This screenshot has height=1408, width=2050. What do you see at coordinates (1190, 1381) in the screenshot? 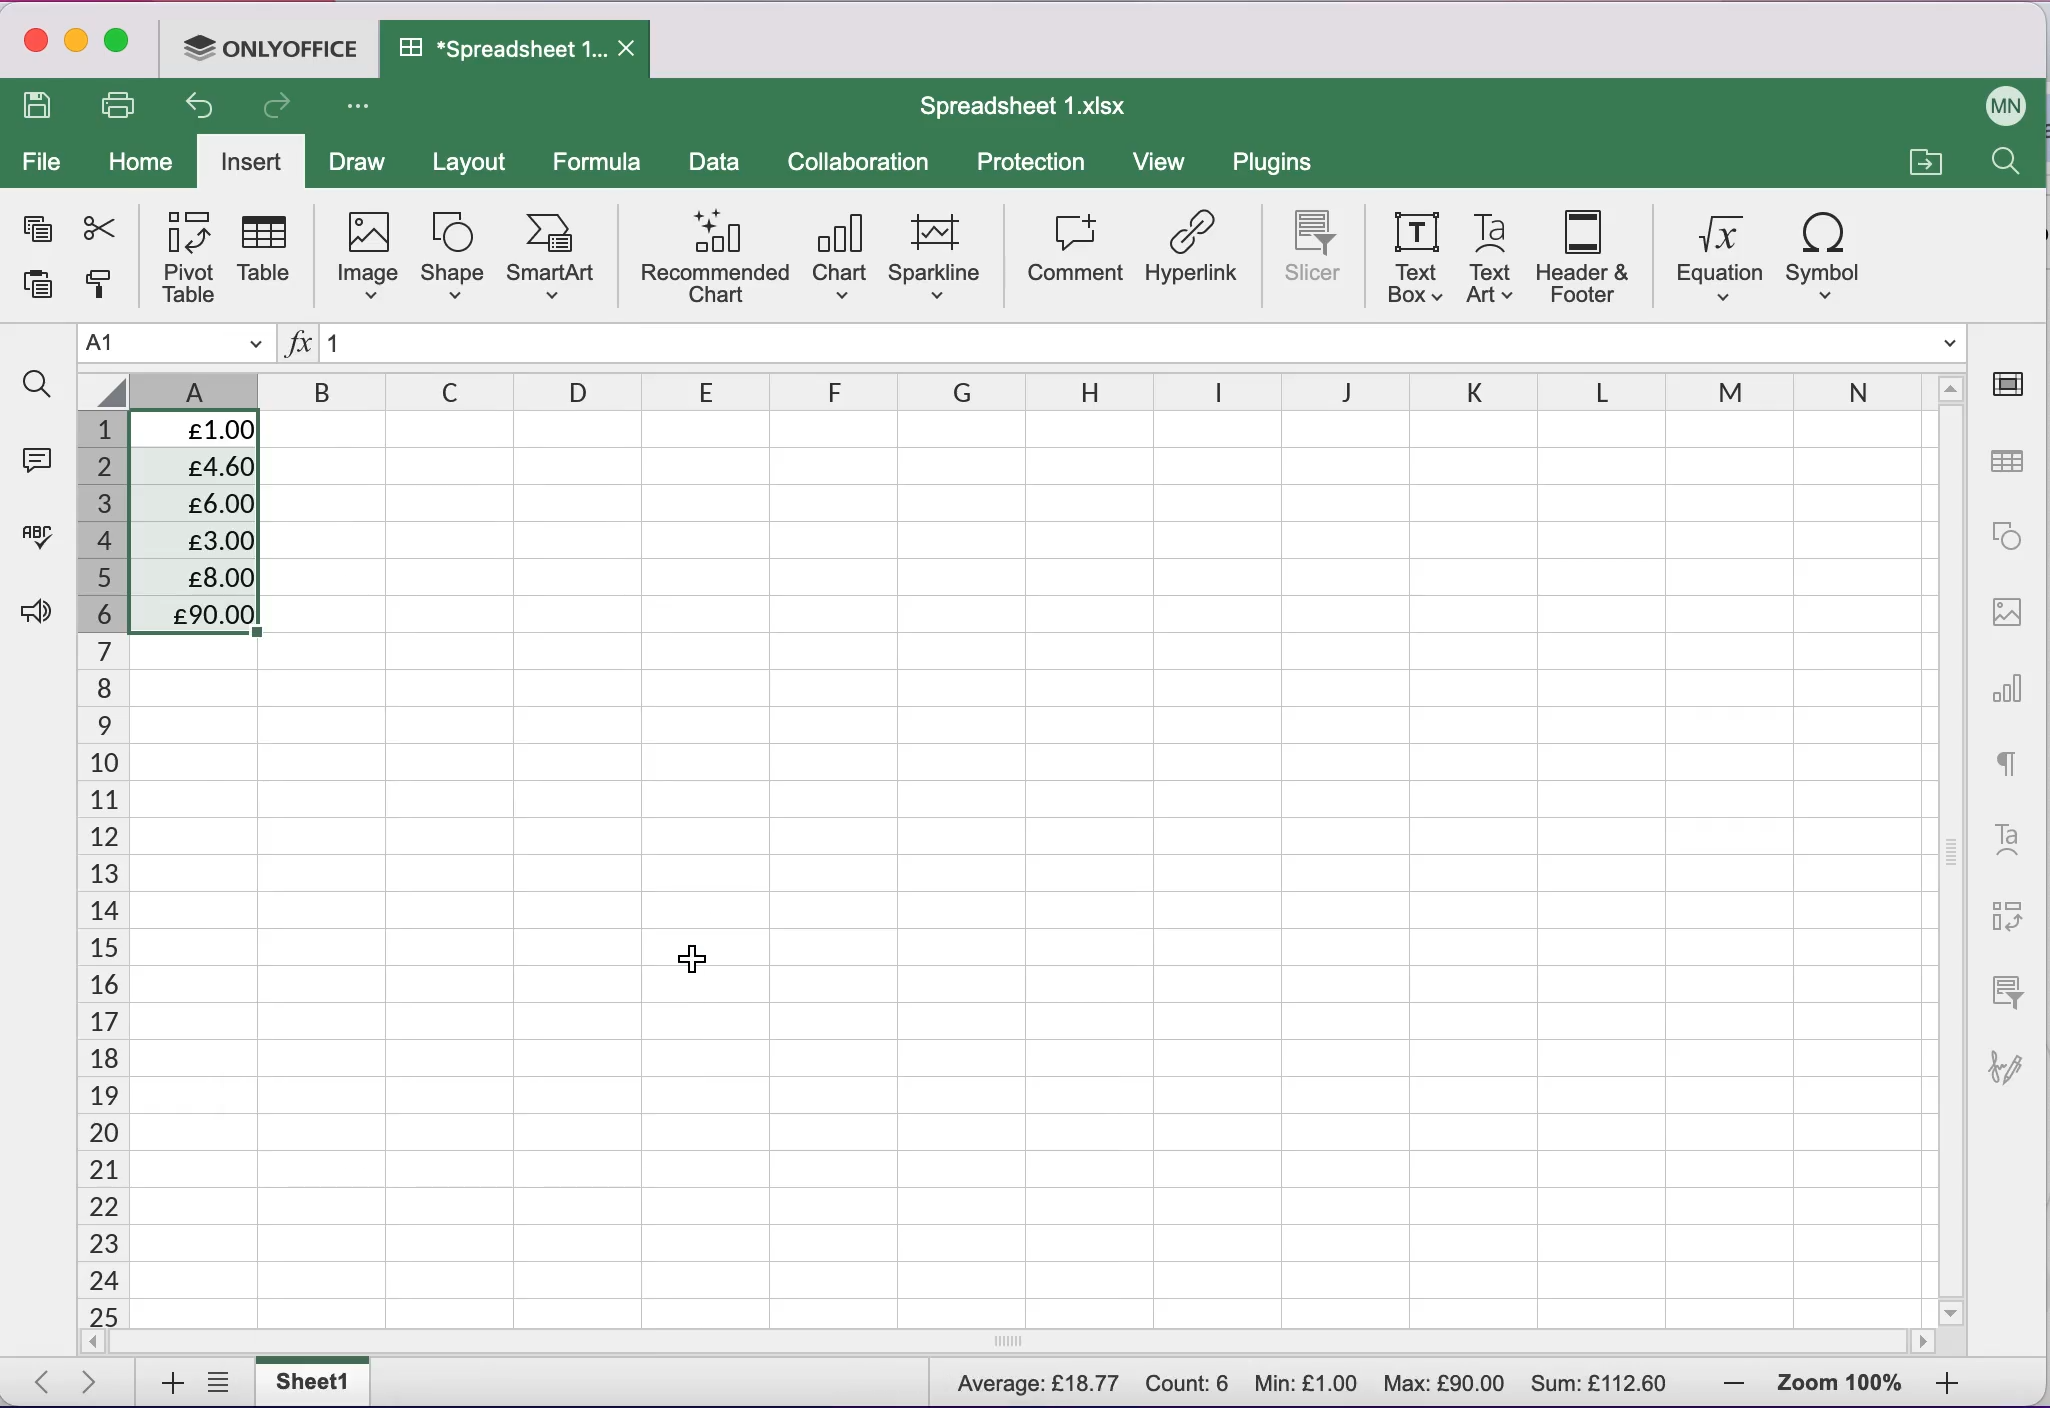
I see `Count: 6` at bounding box center [1190, 1381].